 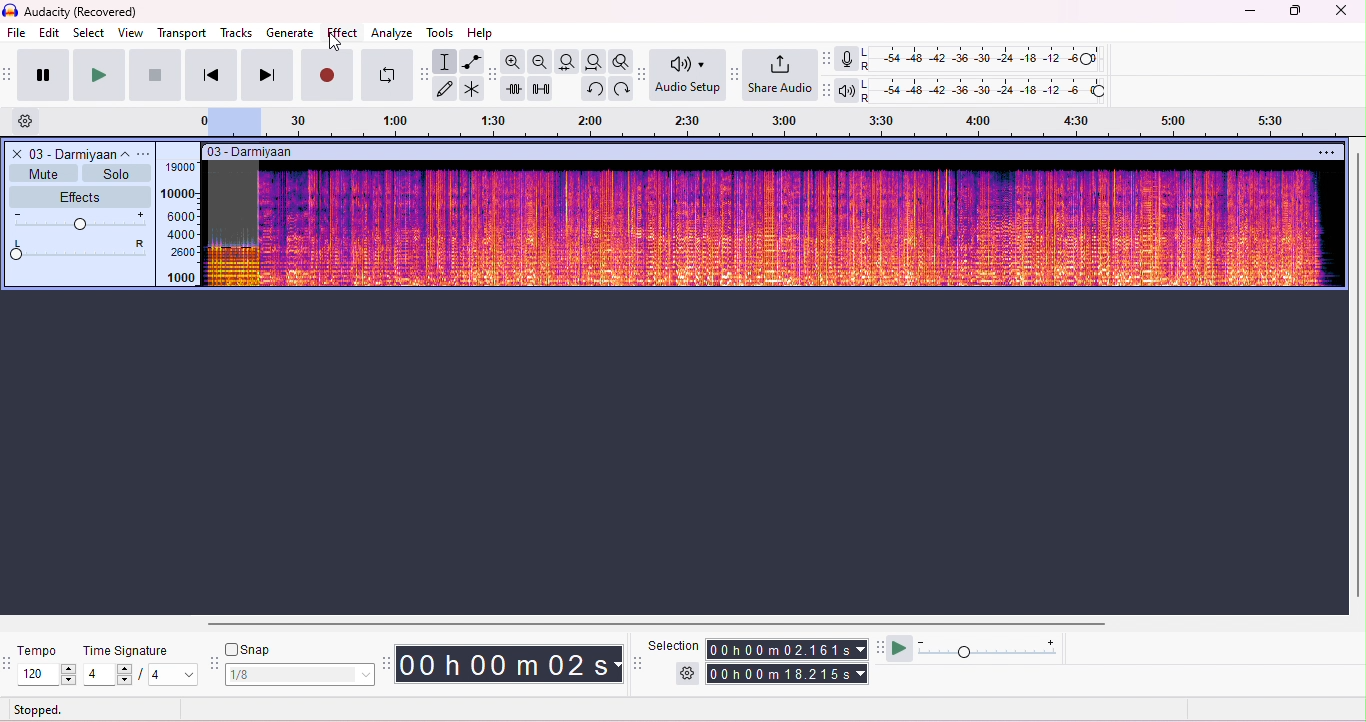 I want to click on draw, so click(x=447, y=88).